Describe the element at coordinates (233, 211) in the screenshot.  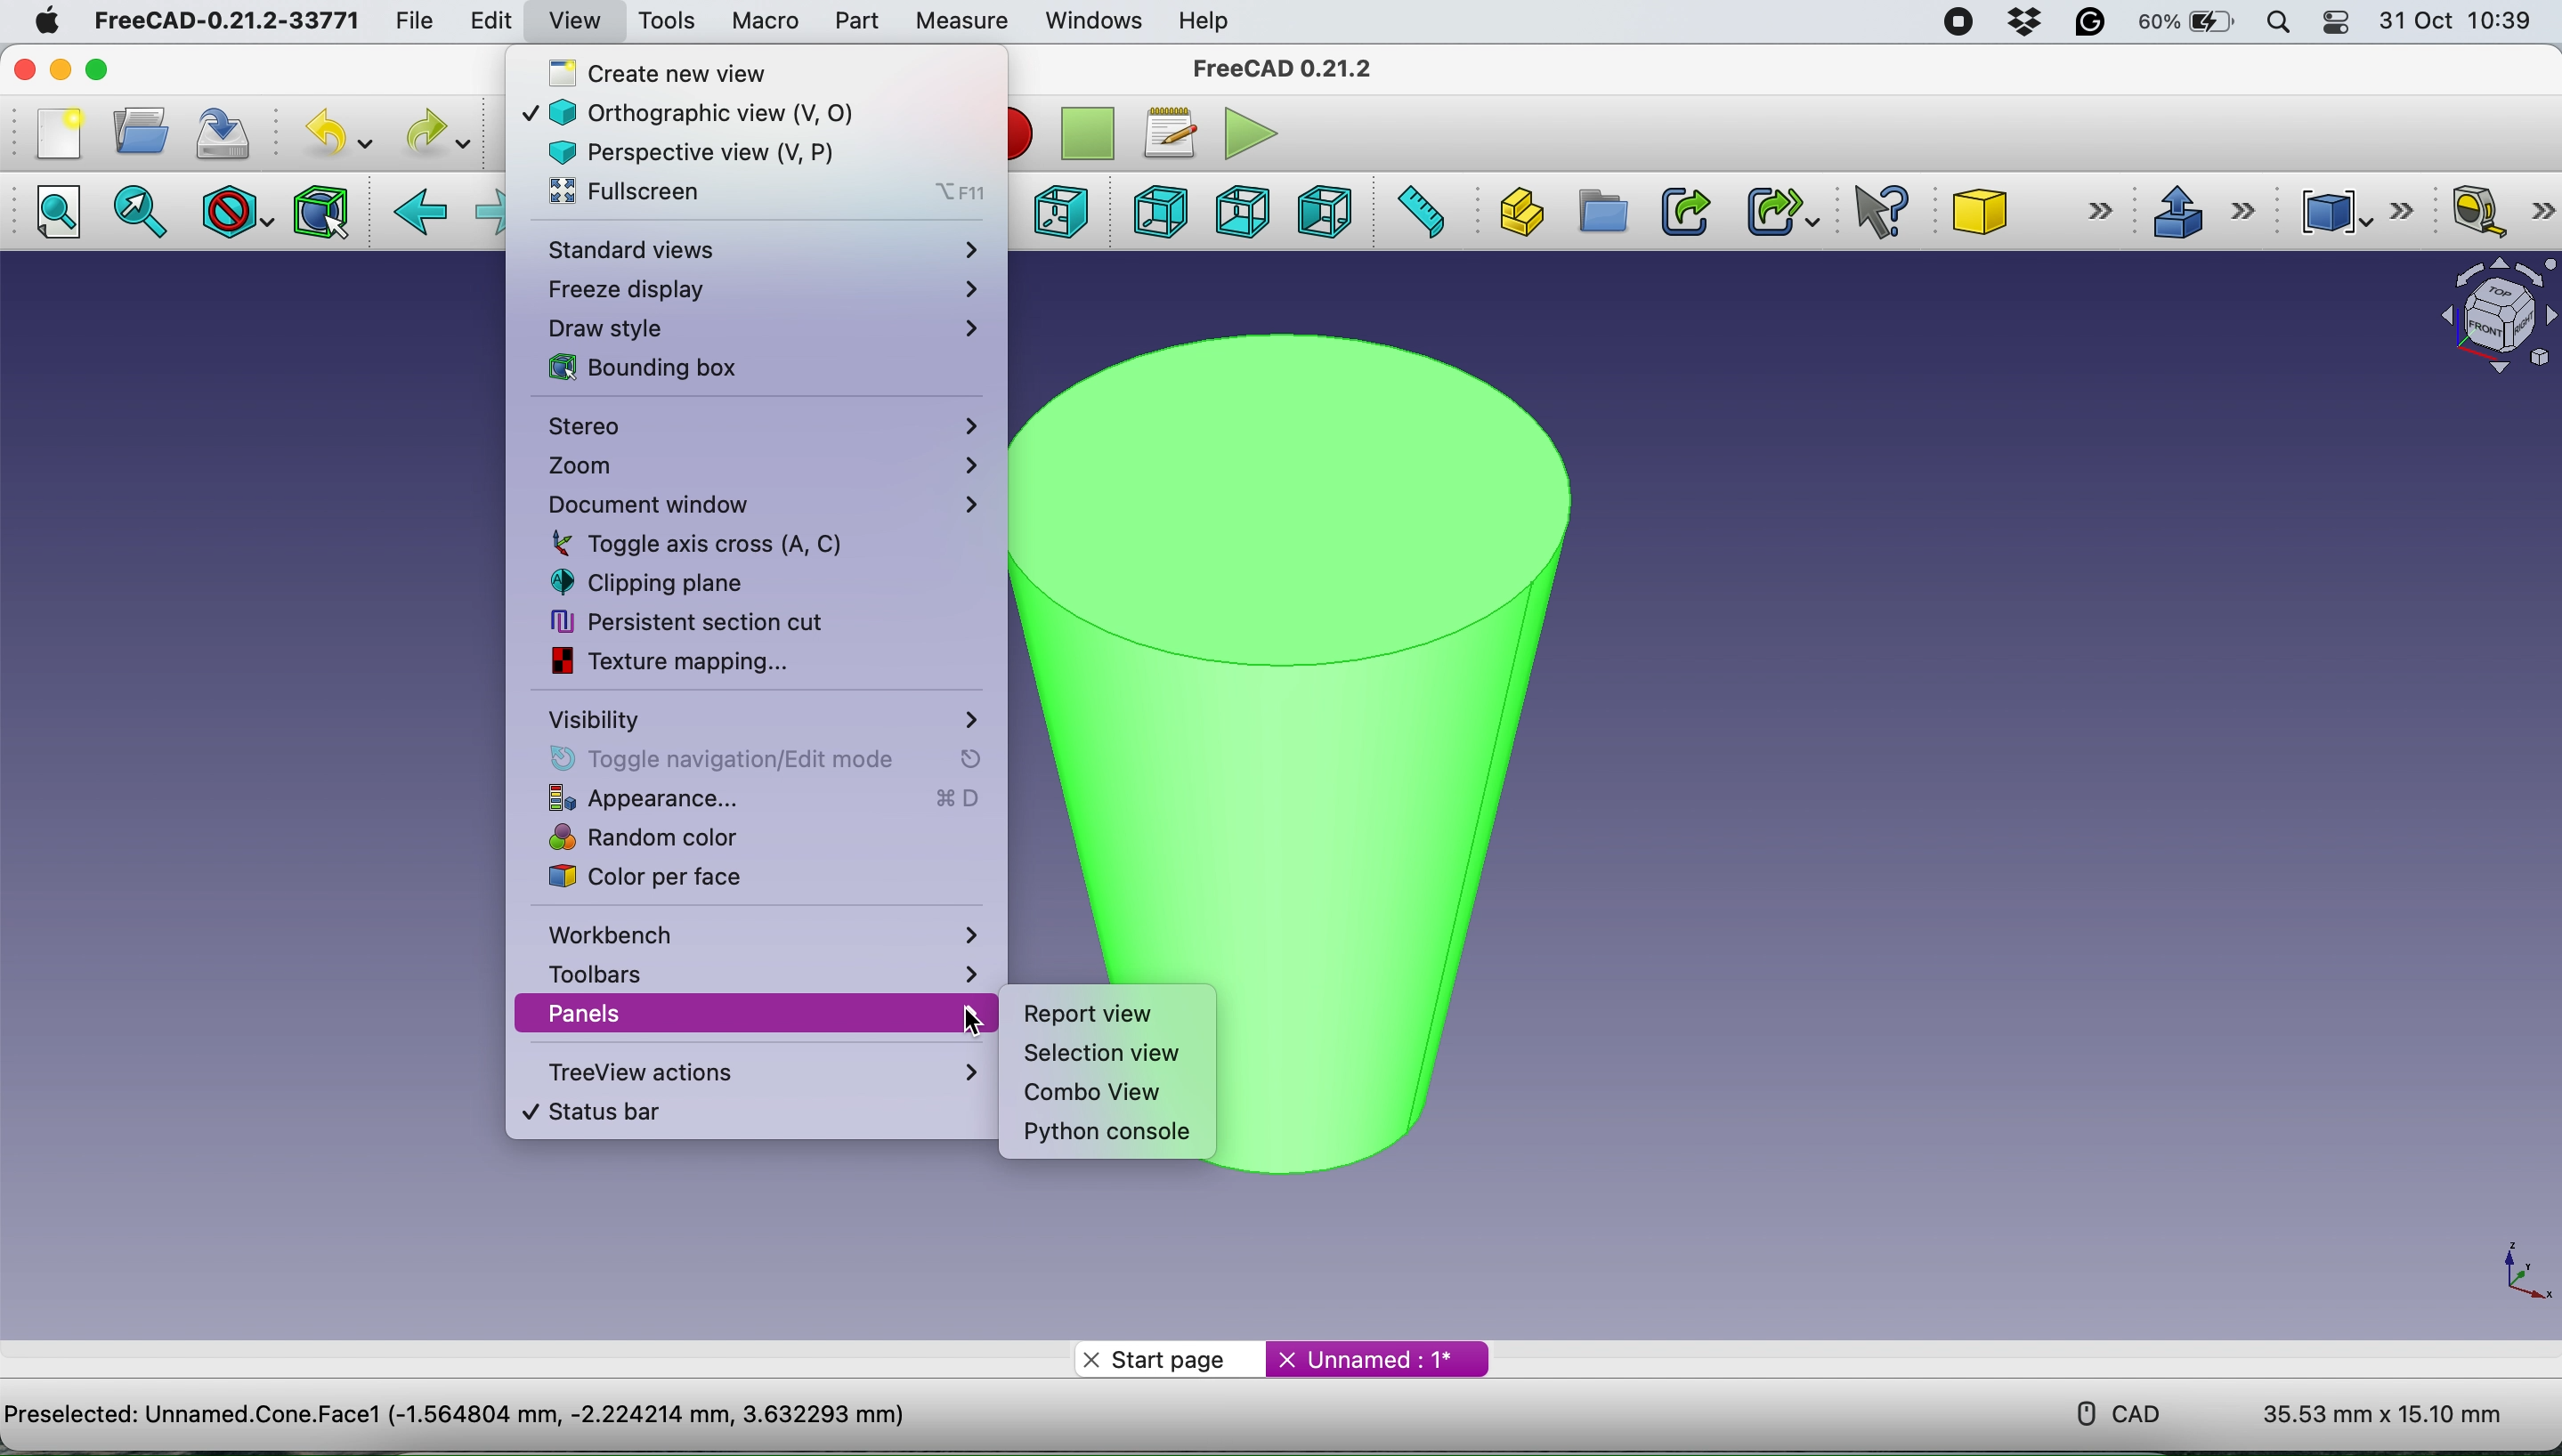
I see `draw style` at that location.